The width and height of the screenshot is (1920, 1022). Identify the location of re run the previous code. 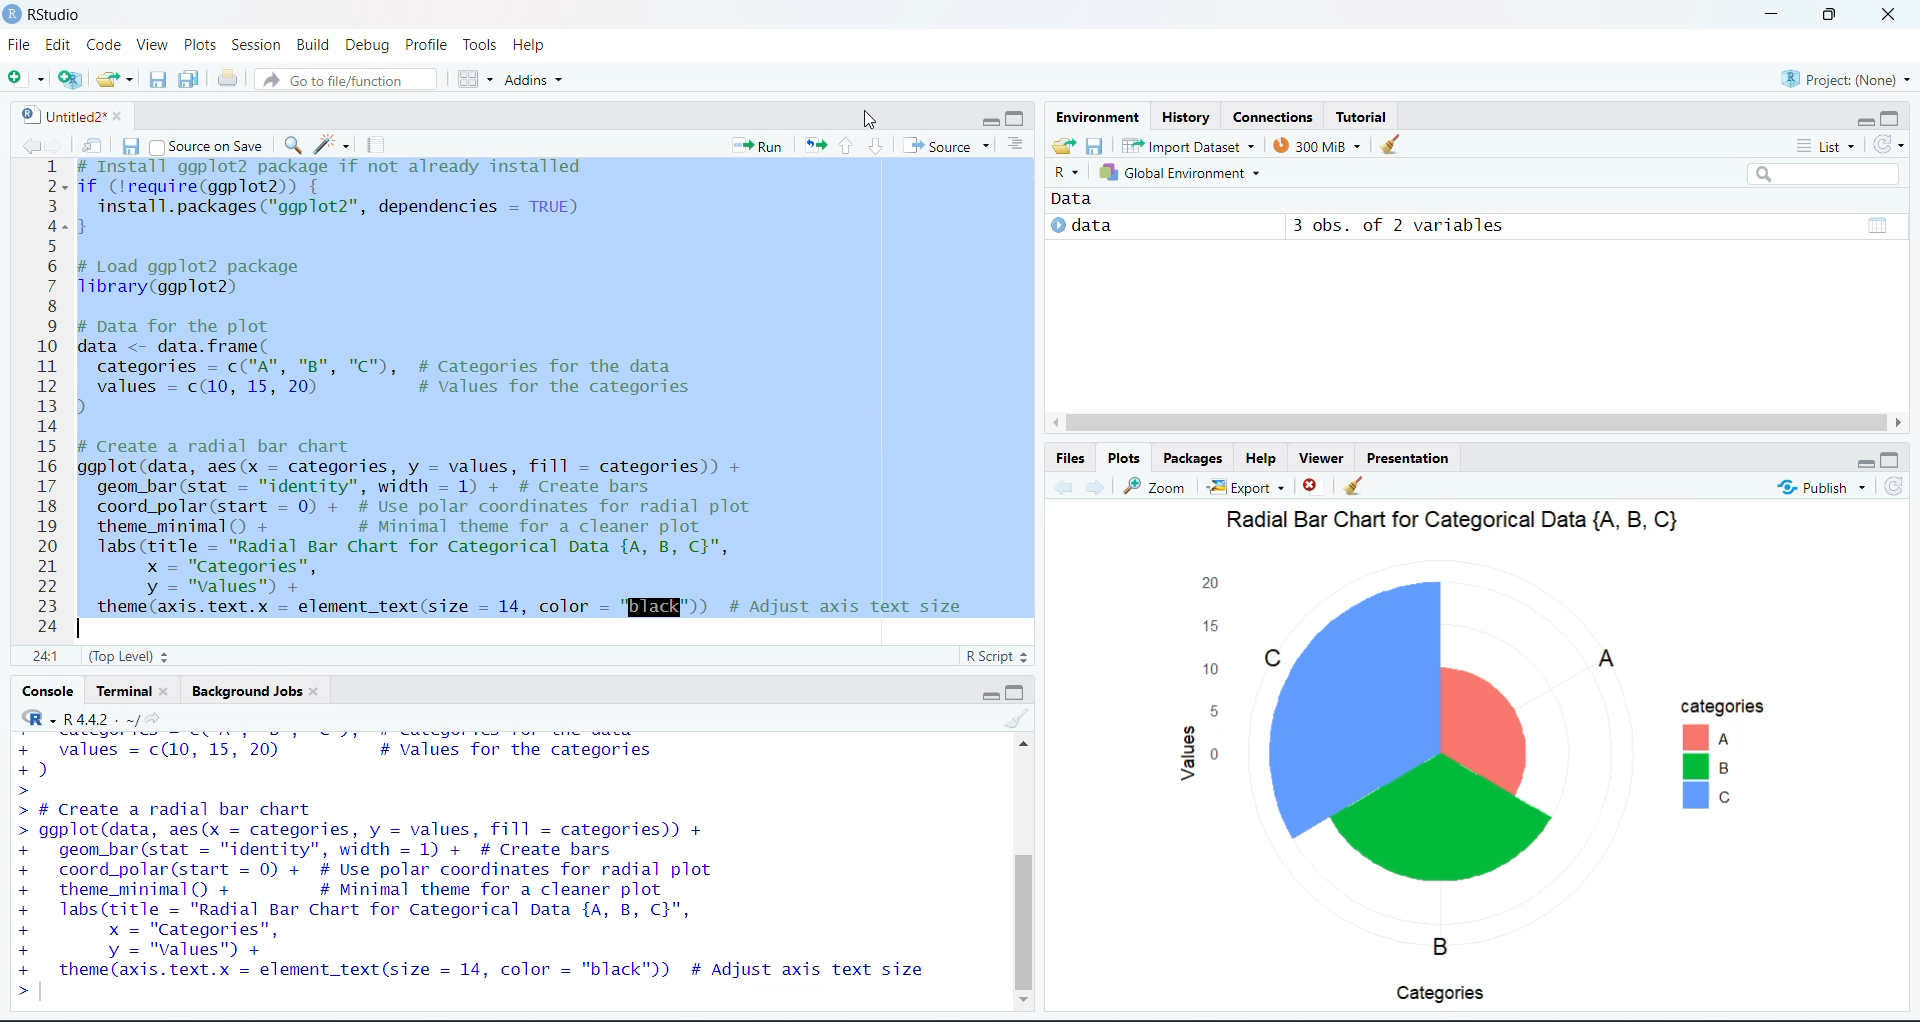
(814, 145).